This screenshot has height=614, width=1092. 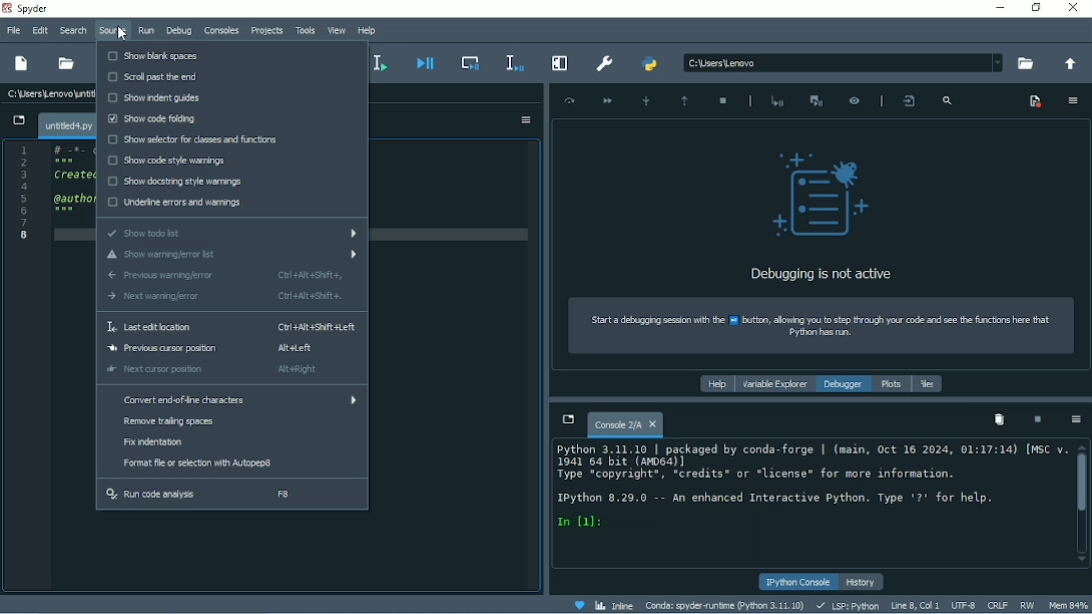 What do you see at coordinates (560, 64) in the screenshot?
I see `Maximize current pane` at bounding box center [560, 64].